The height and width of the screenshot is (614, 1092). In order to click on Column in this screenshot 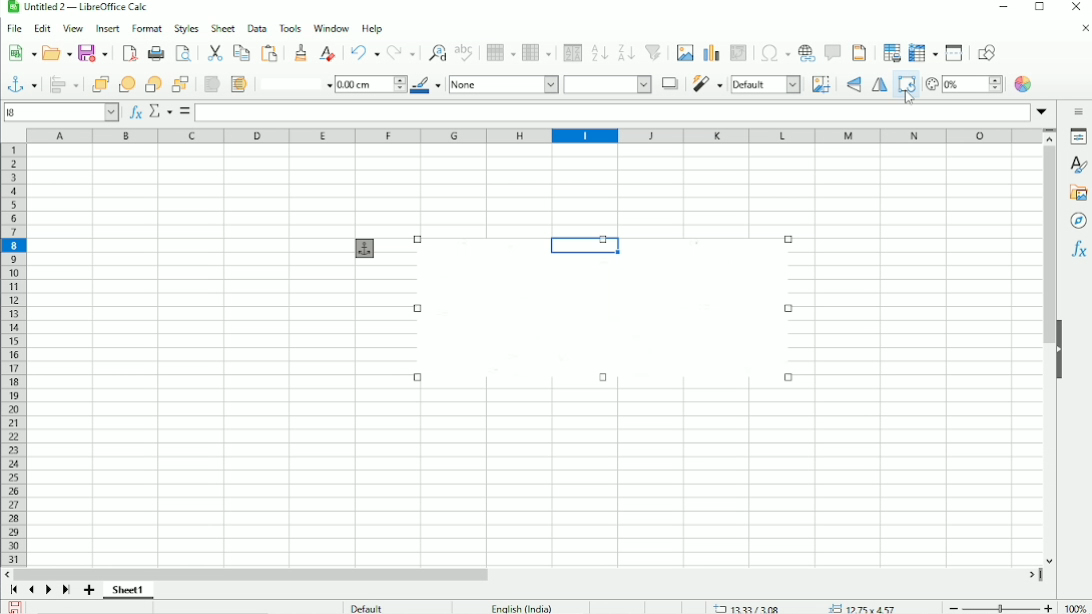, I will do `click(536, 52)`.